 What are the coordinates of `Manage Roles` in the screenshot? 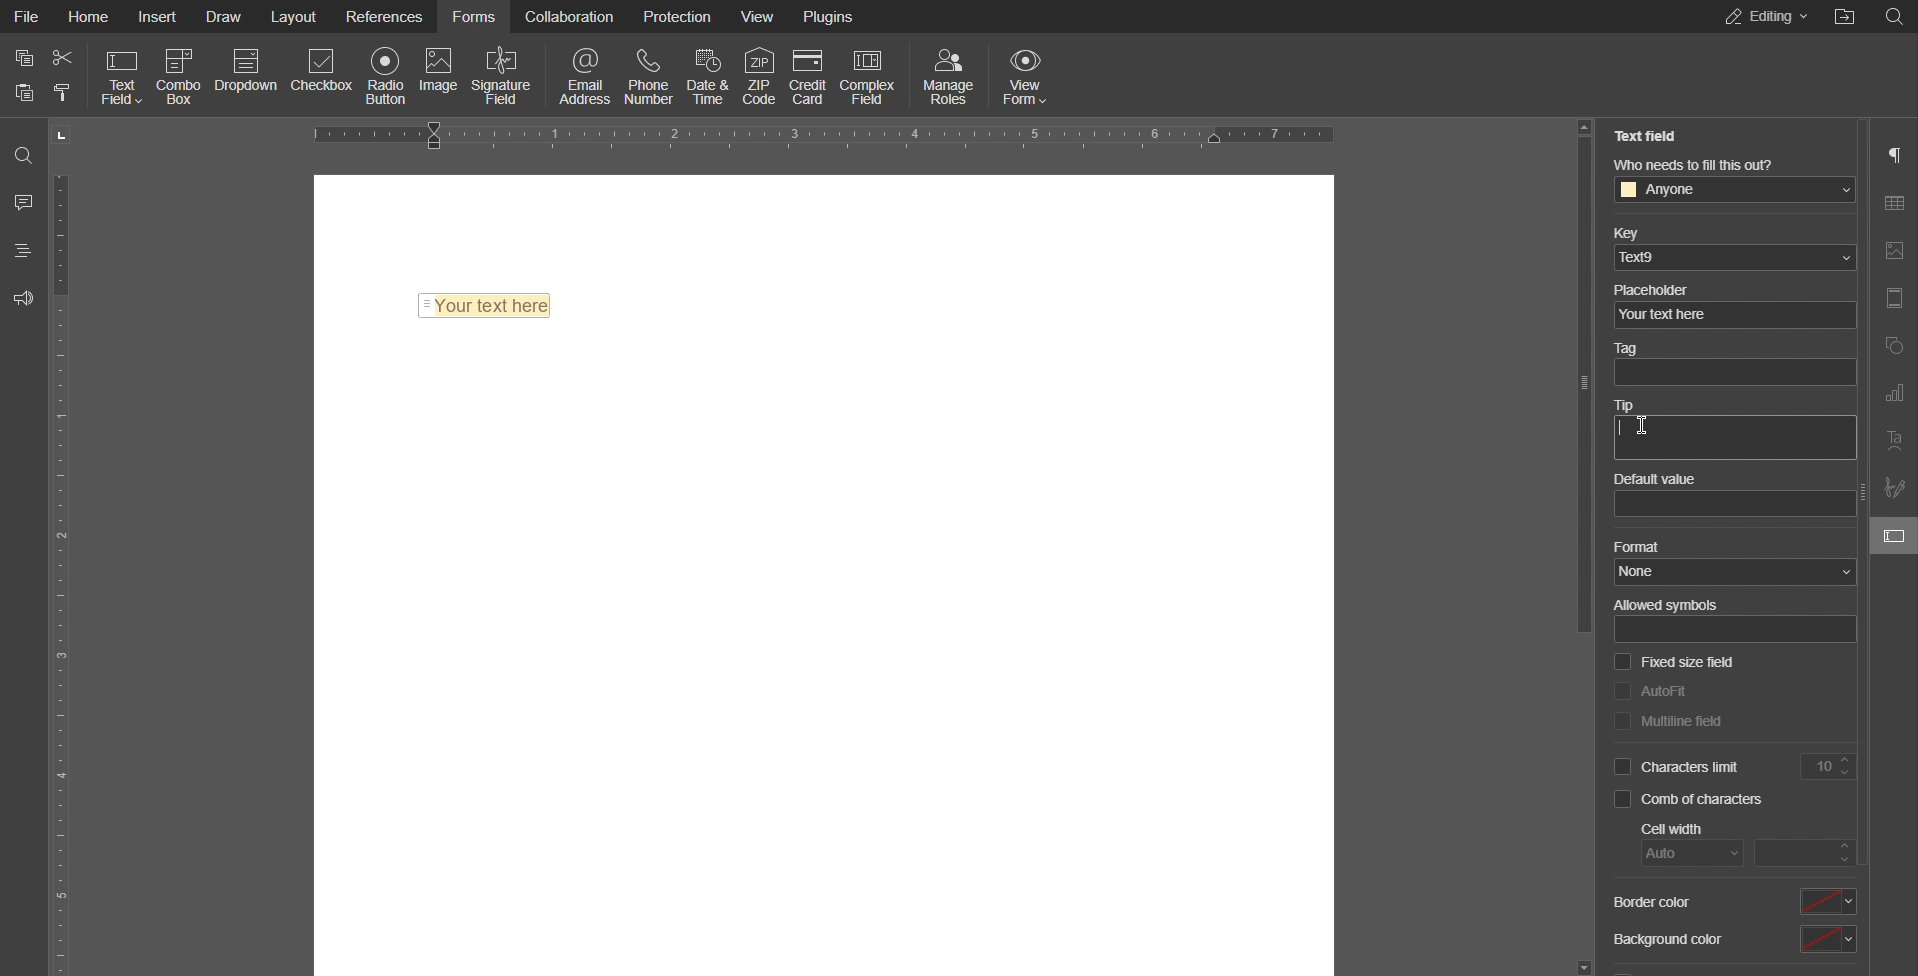 It's located at (948, 73).